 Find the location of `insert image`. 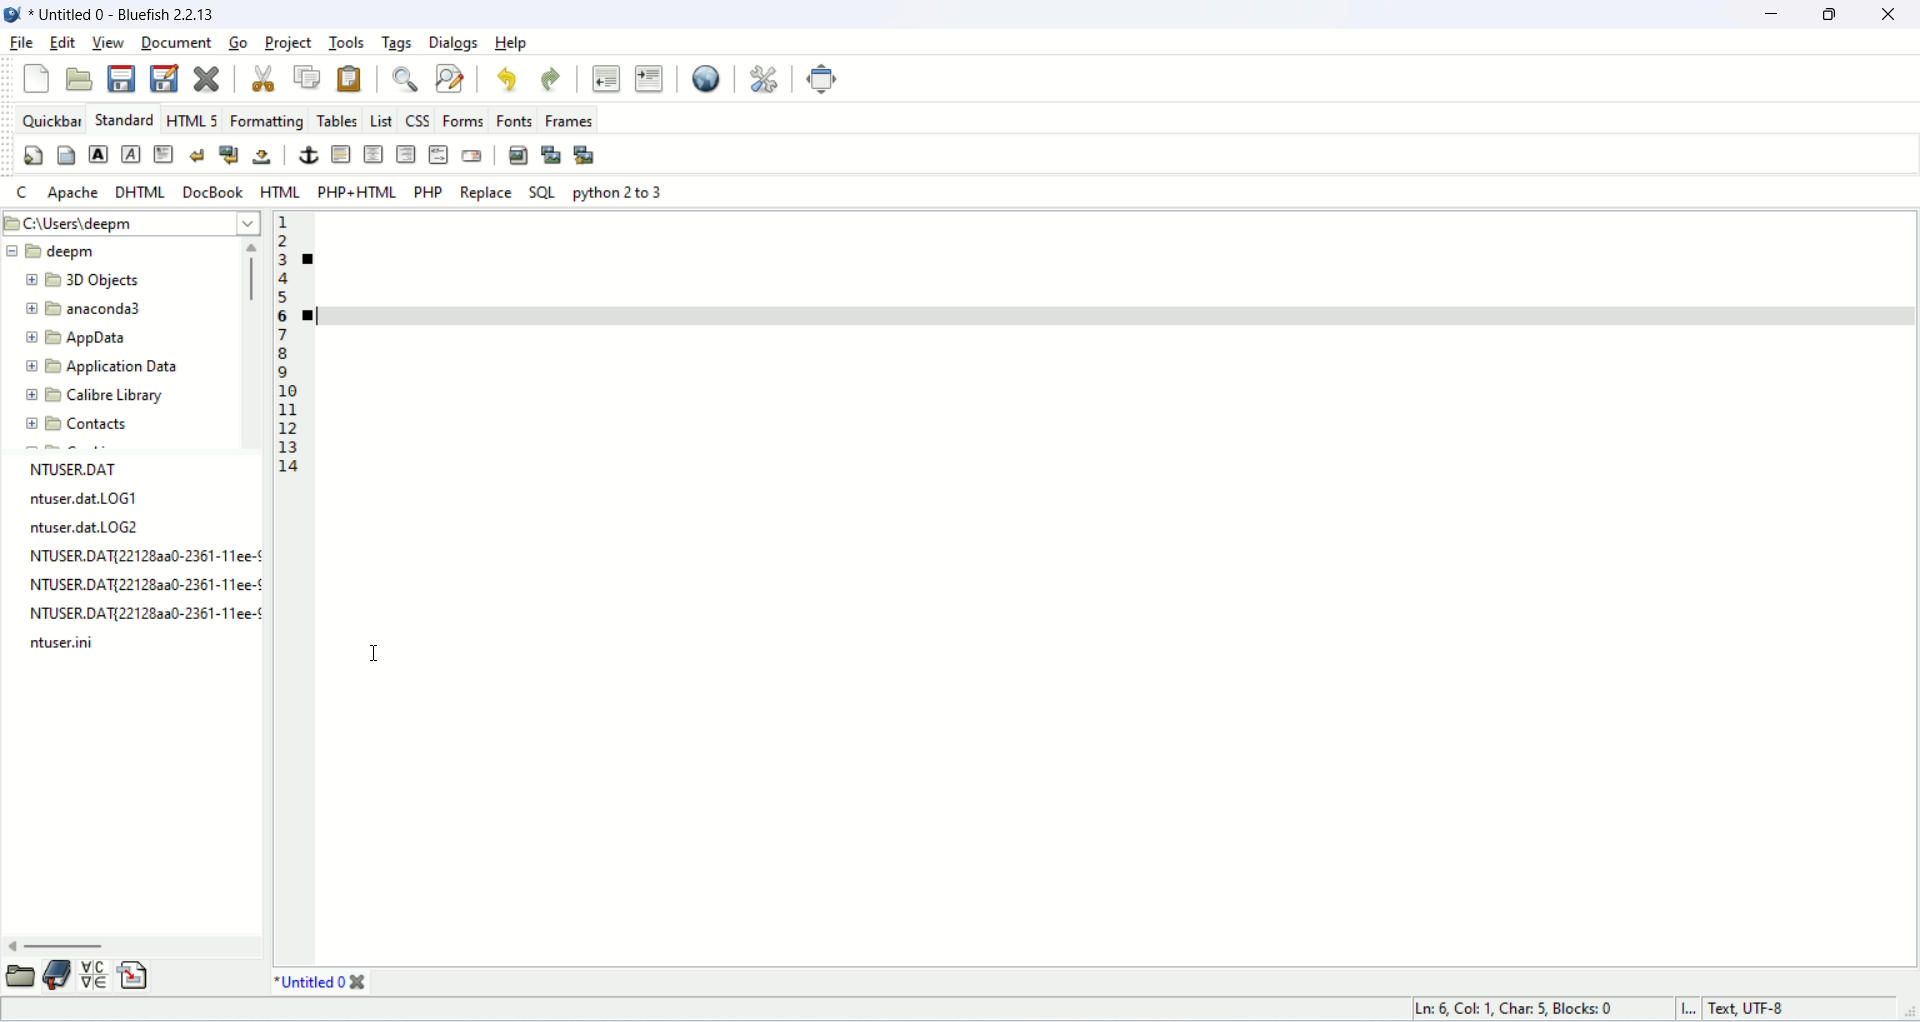

insert image is located at coordinates (520, 153).